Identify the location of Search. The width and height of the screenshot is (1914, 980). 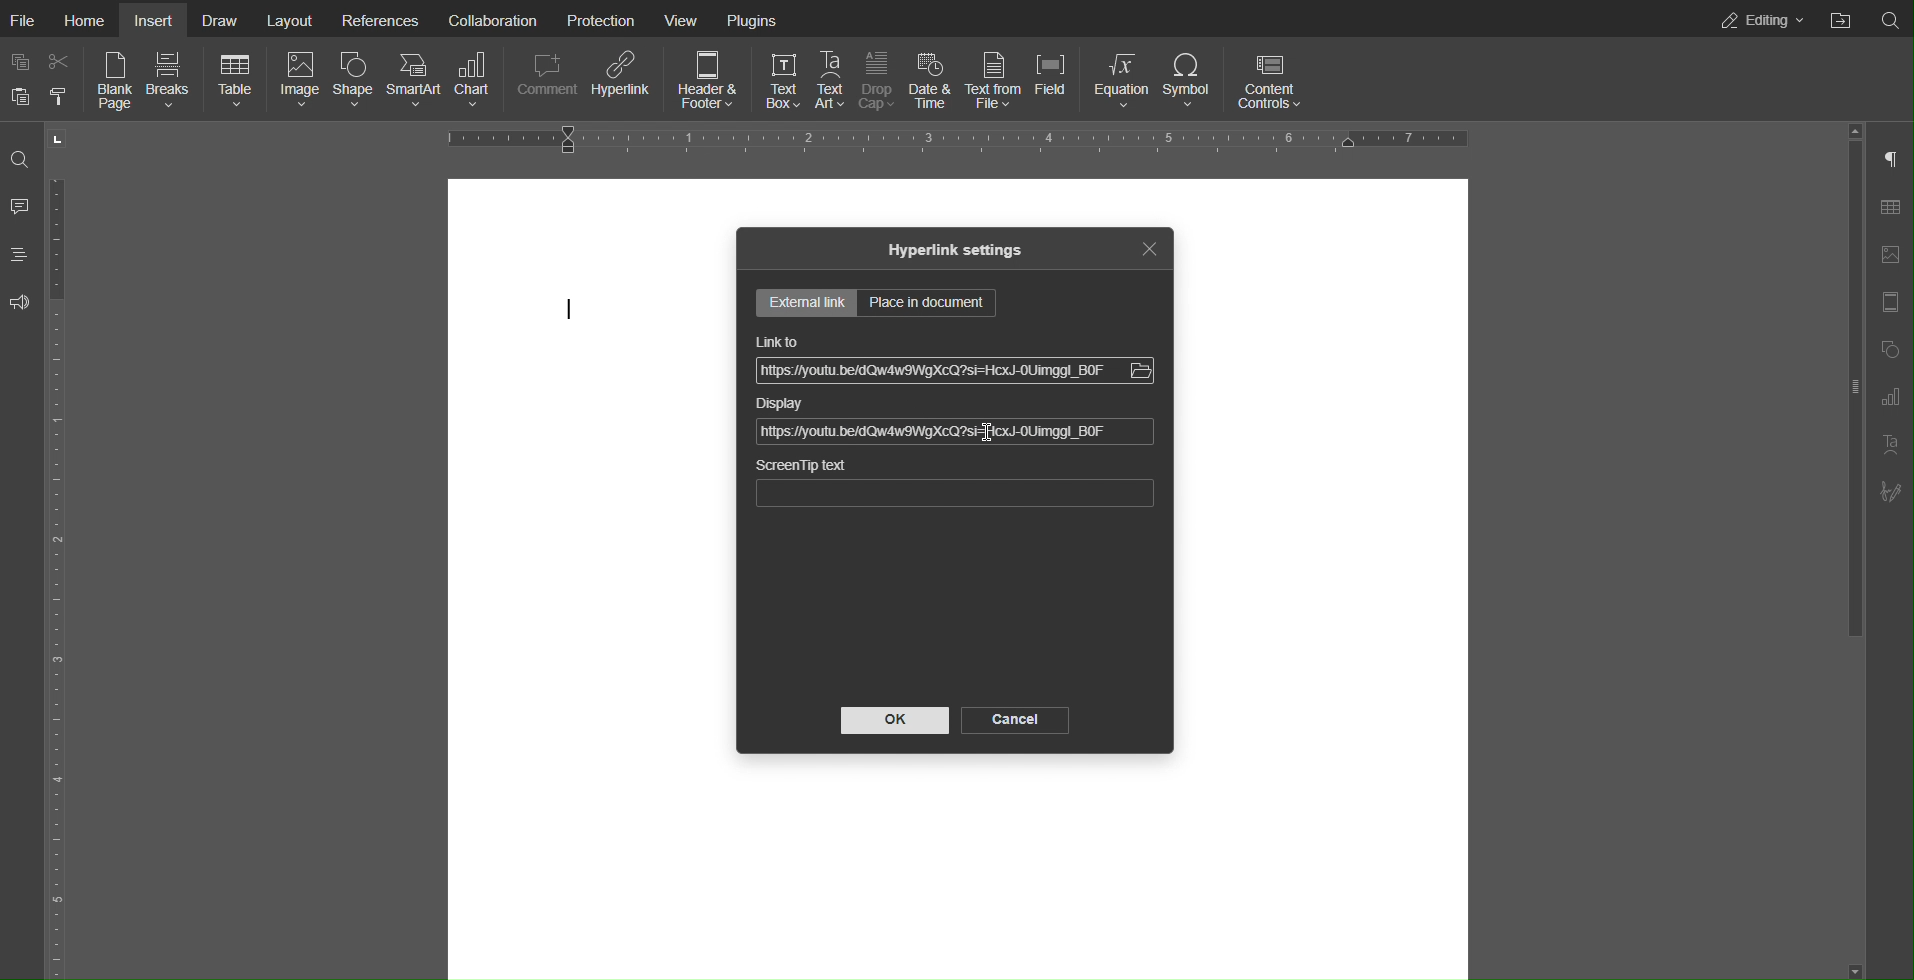
(1892, 20).